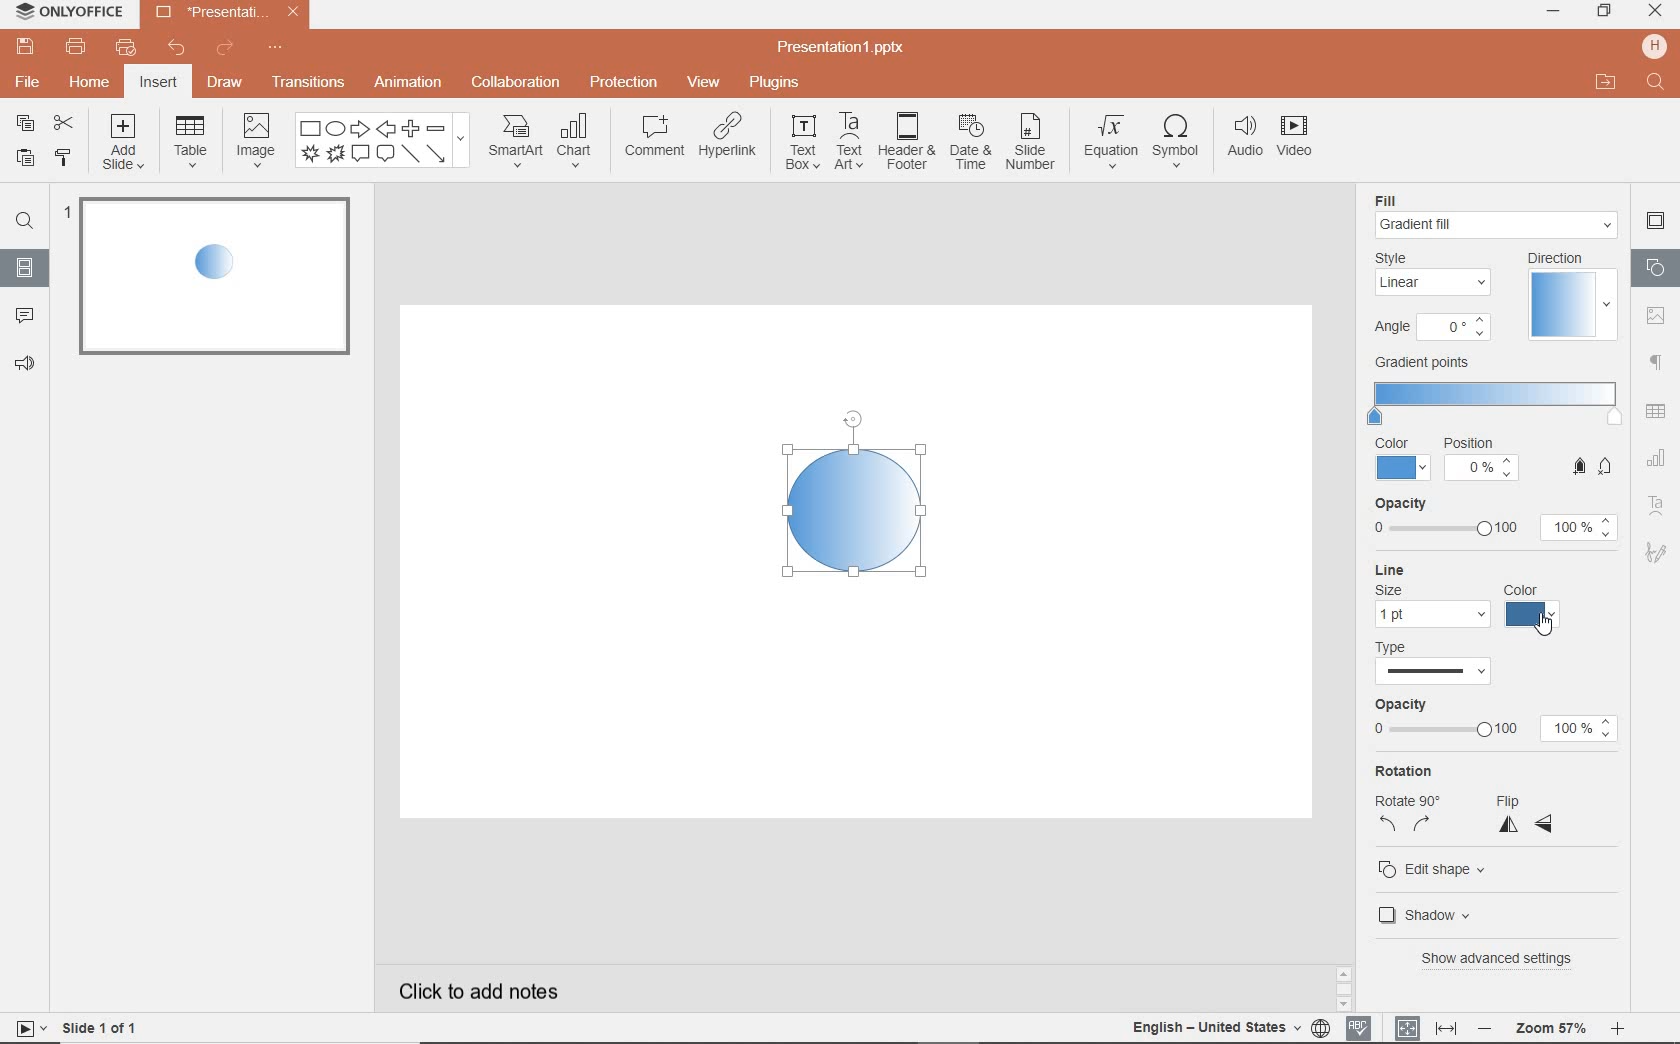 This screenshot has width=1680, height=1044. I want to click on text input, so click(1656, 84).